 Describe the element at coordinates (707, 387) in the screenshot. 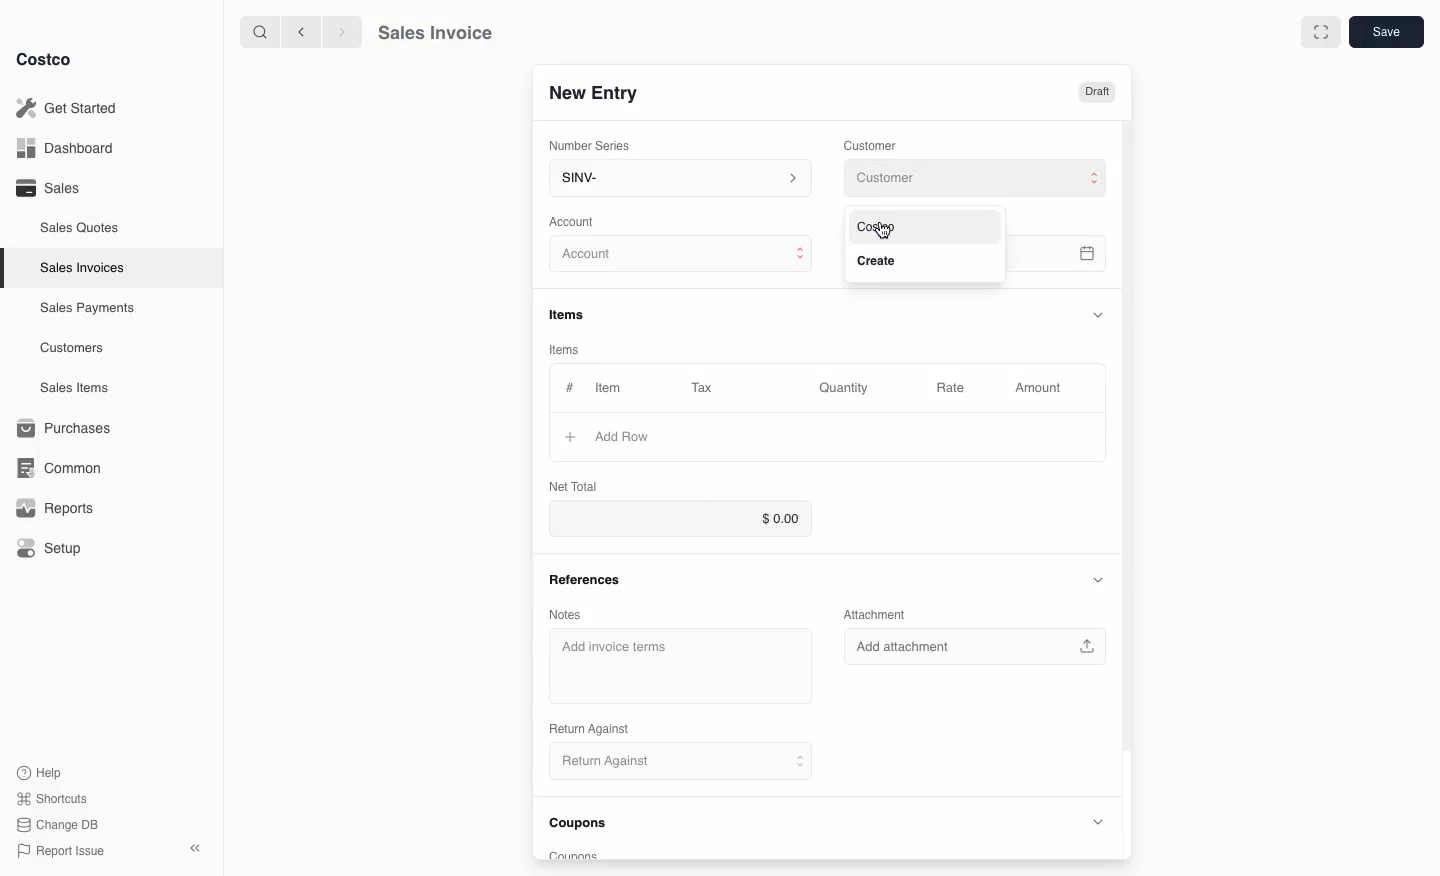

I see `Tax` at that location.